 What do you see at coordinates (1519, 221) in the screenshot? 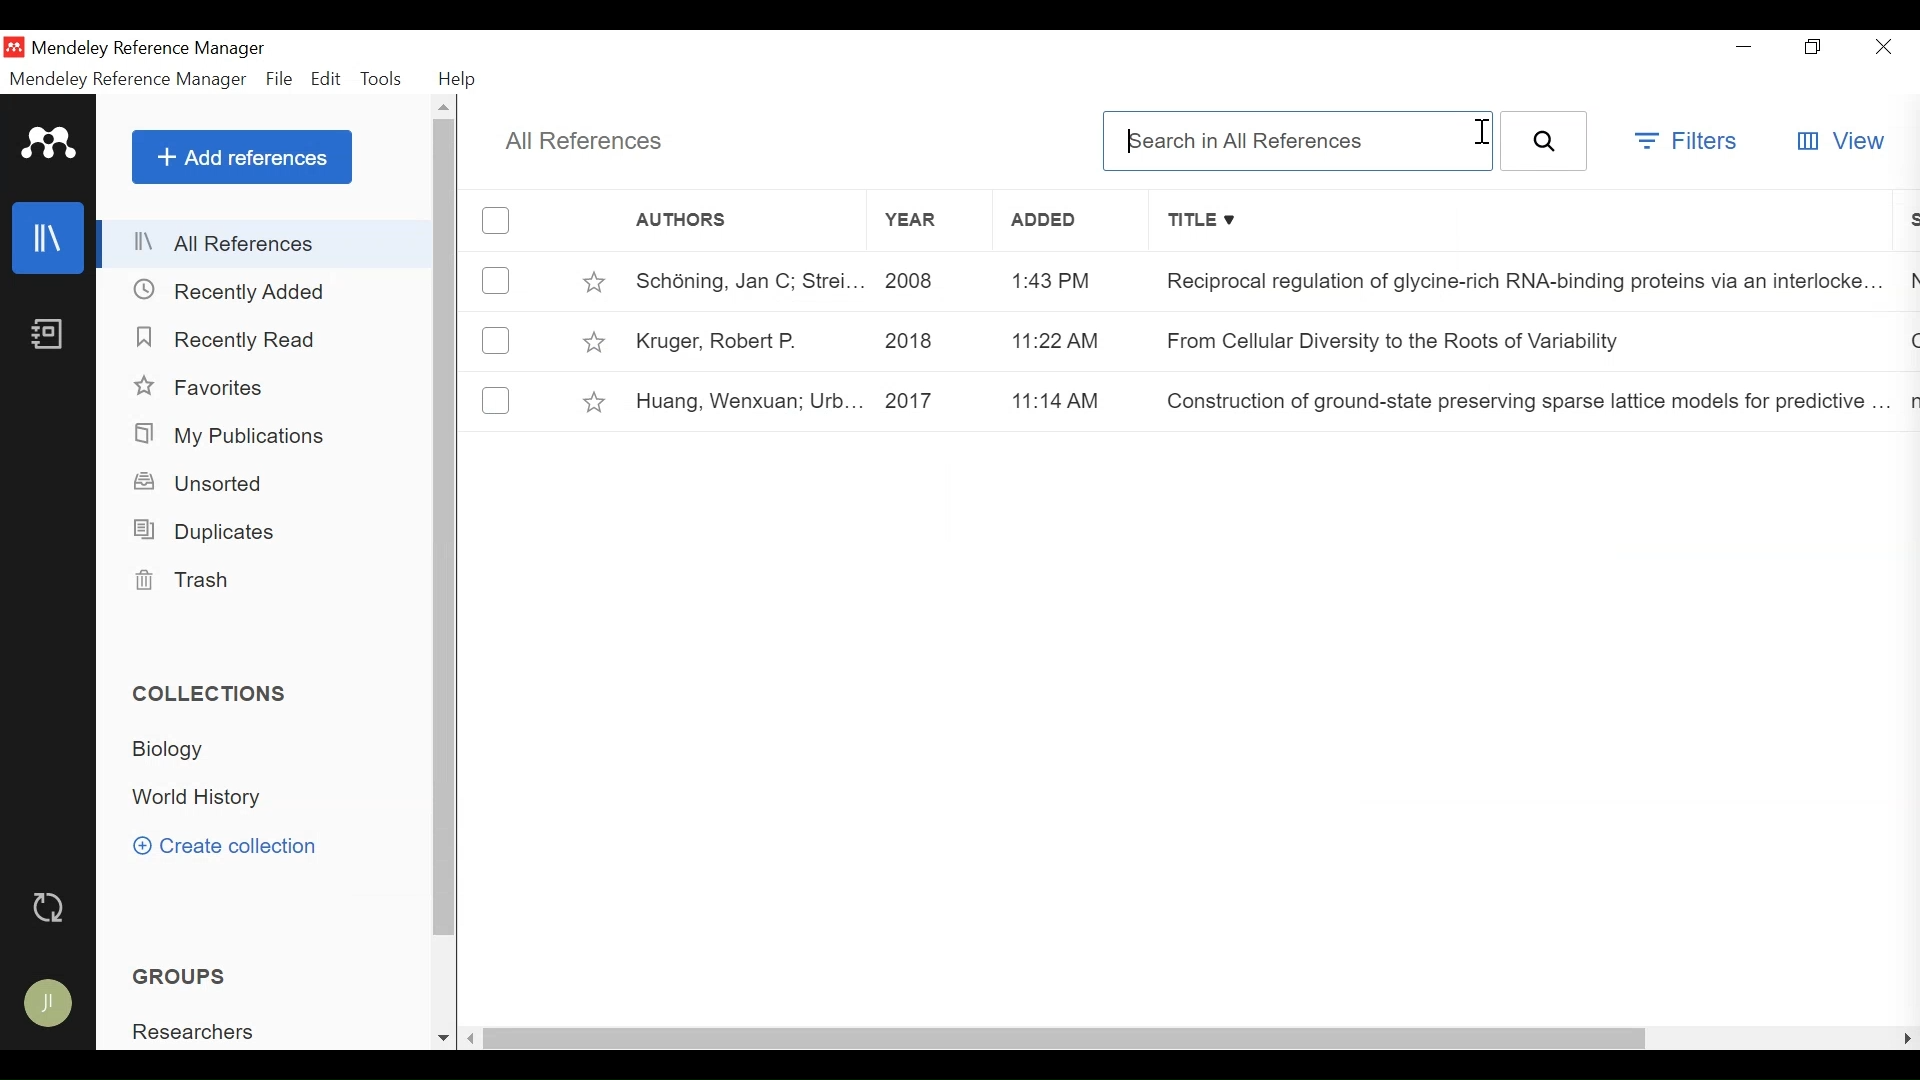
I see `Title` at bounding box center [1519, 221].